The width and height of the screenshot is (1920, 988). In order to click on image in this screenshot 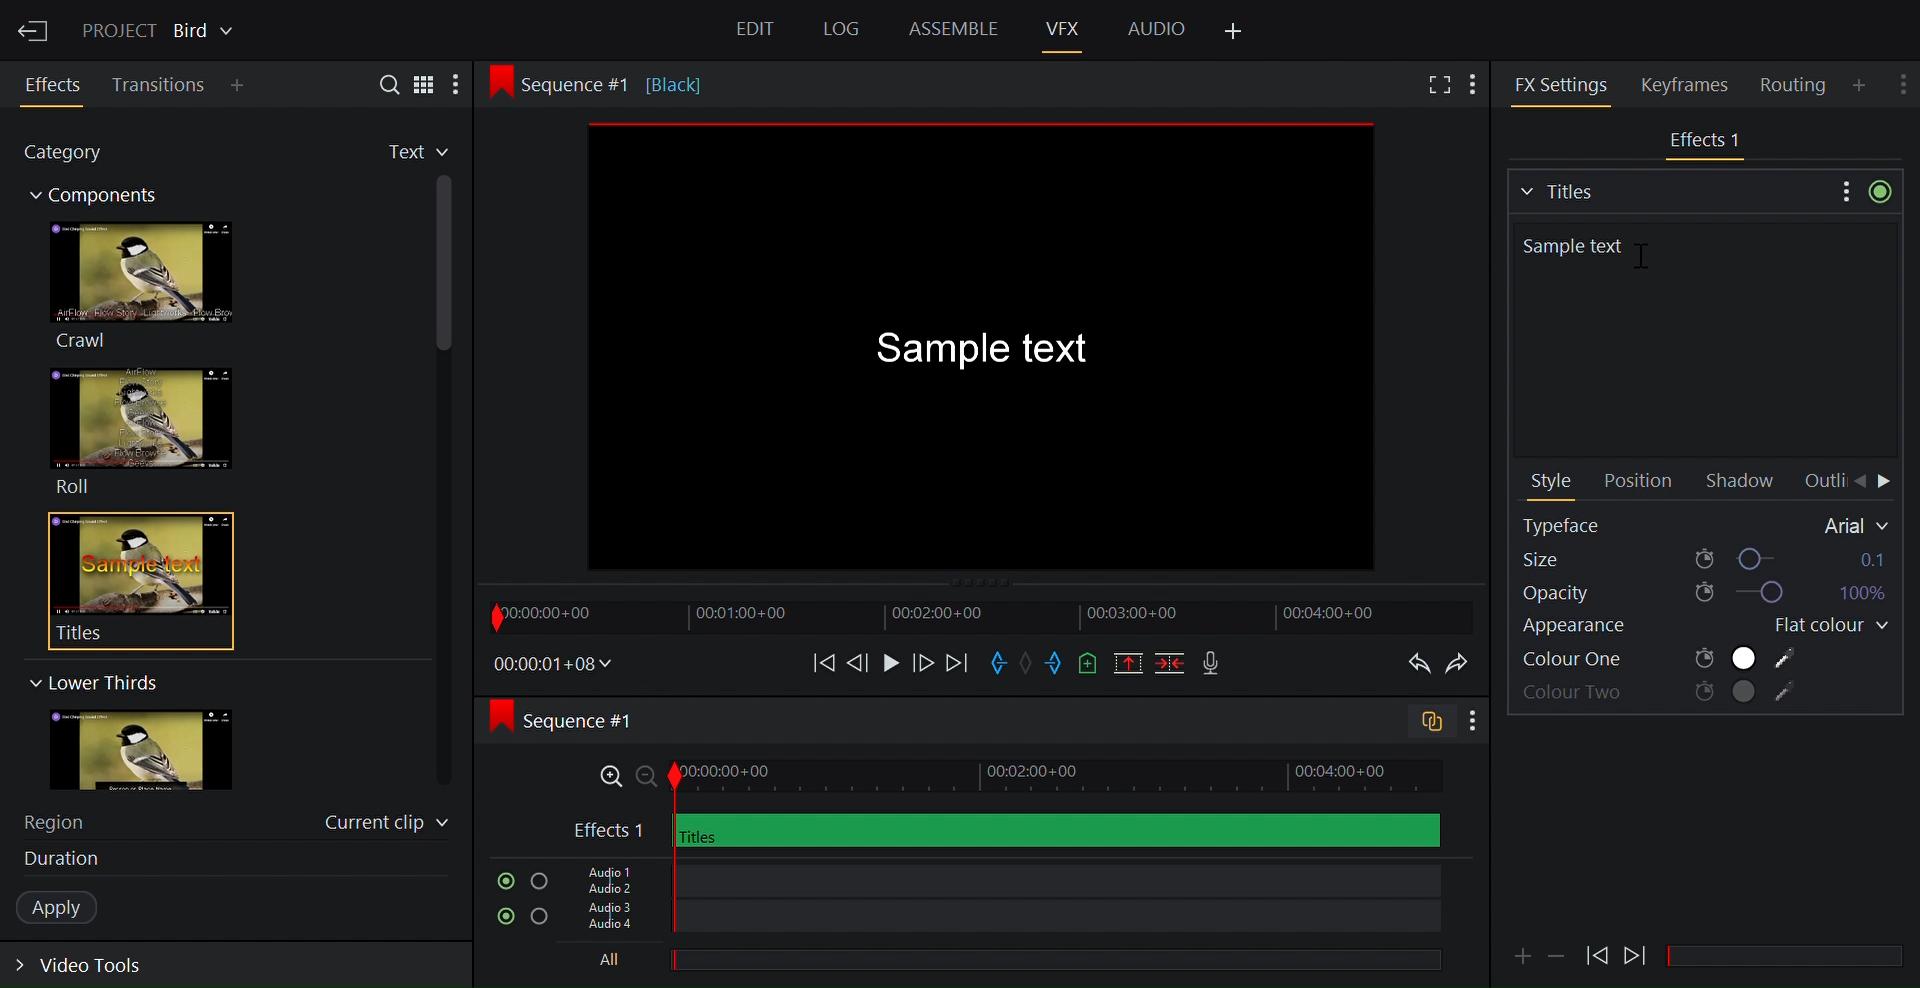, I will do `click(161, 751)`.